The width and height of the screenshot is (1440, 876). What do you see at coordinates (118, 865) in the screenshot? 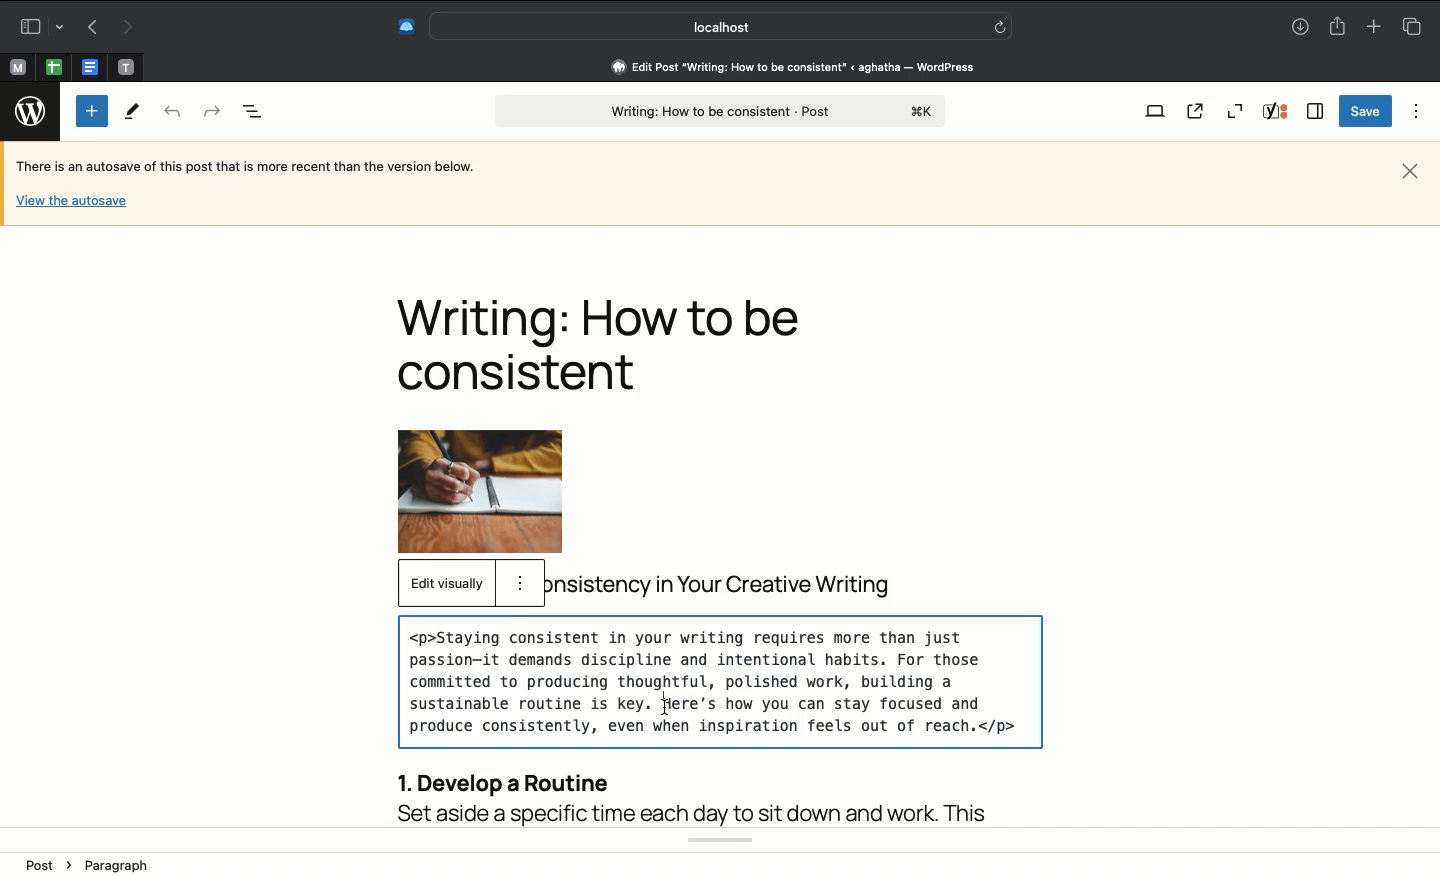
I see `paragraph` at bounding box center [118, 865].